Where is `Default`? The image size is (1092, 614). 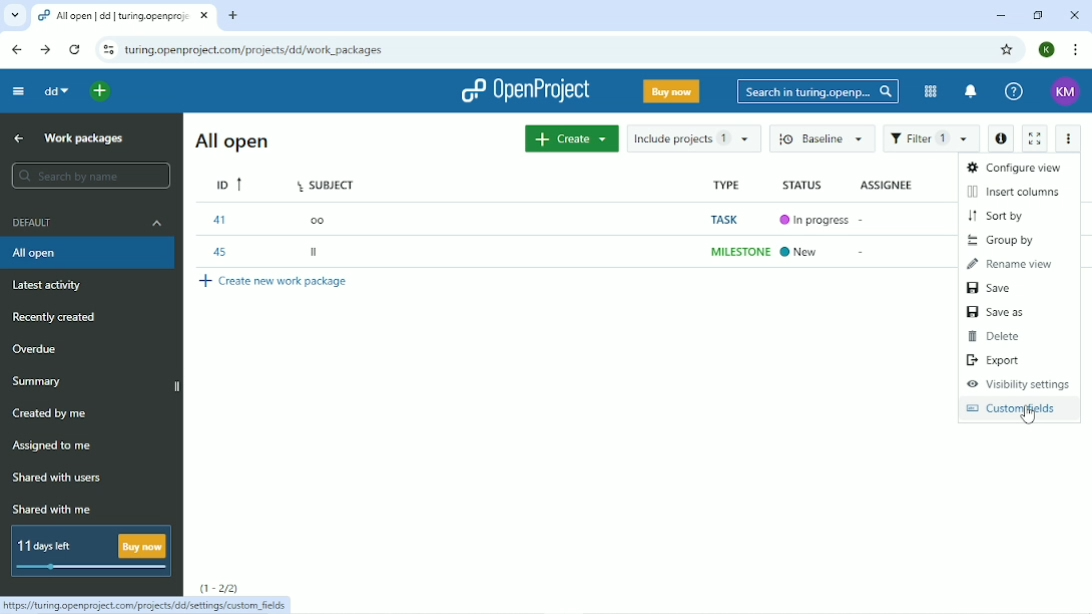 Default is located at coordinates (88, 223).